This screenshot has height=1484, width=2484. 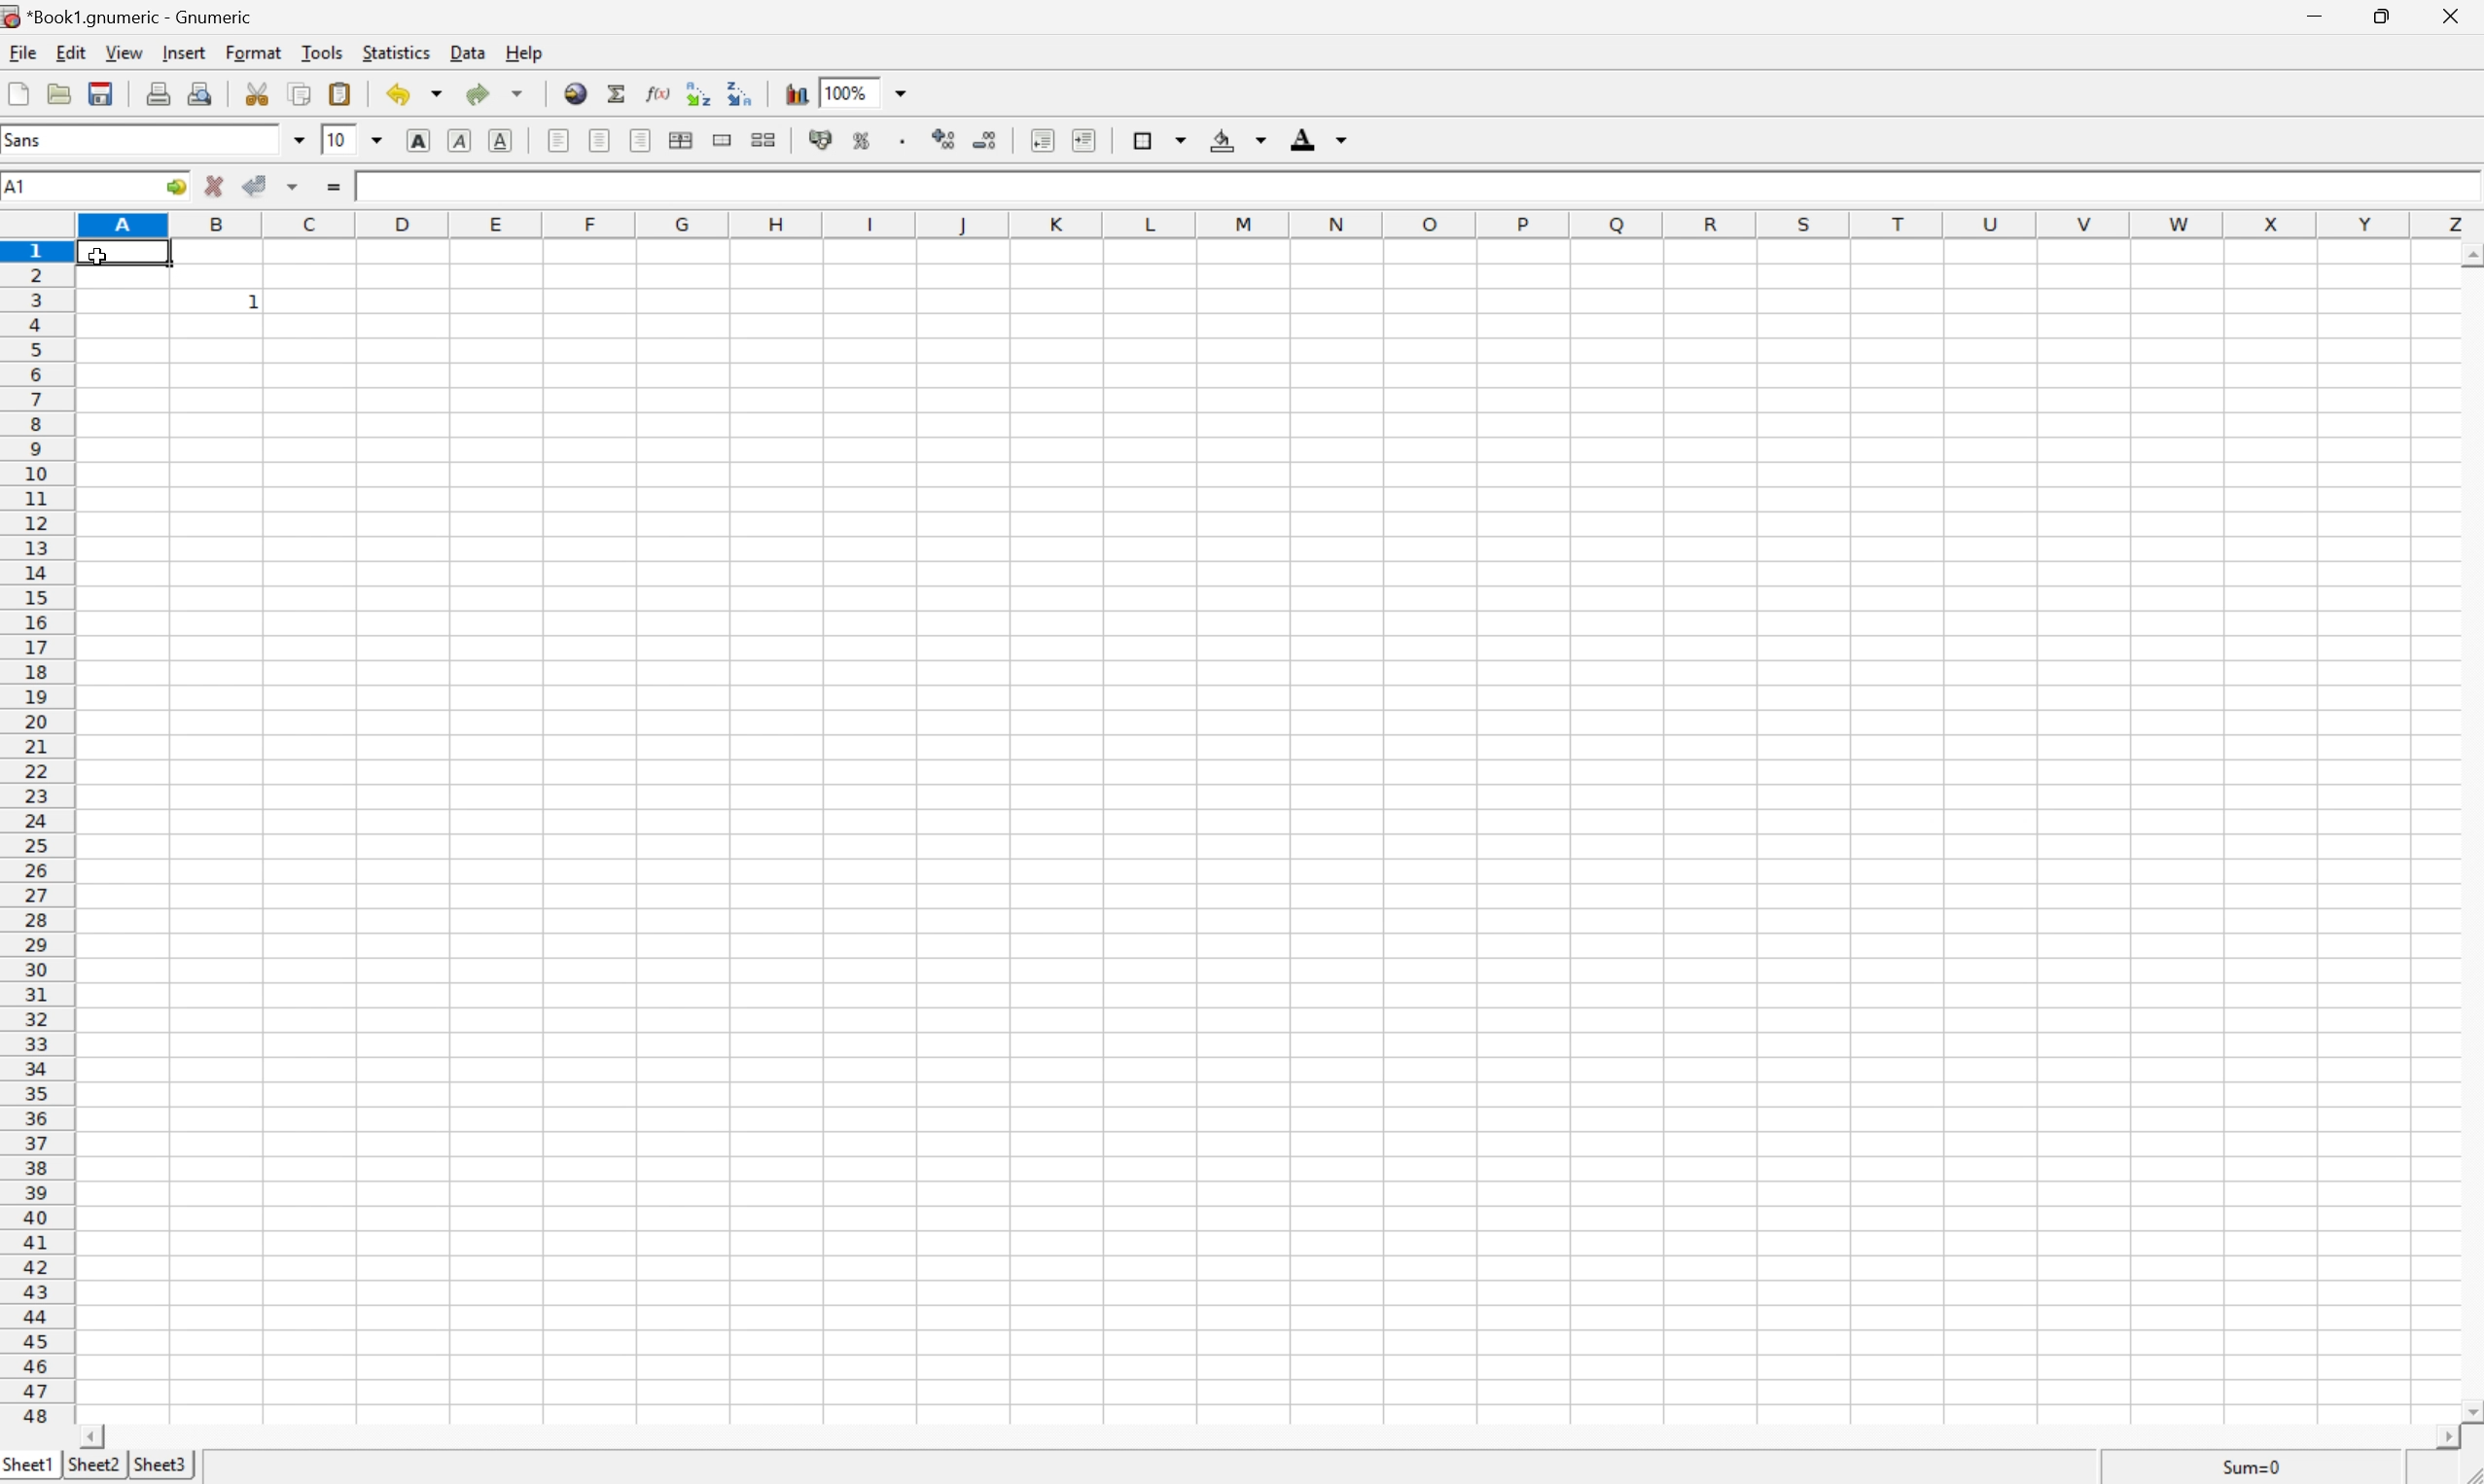 I want to click on foreground, so click(x=1318, y=139).